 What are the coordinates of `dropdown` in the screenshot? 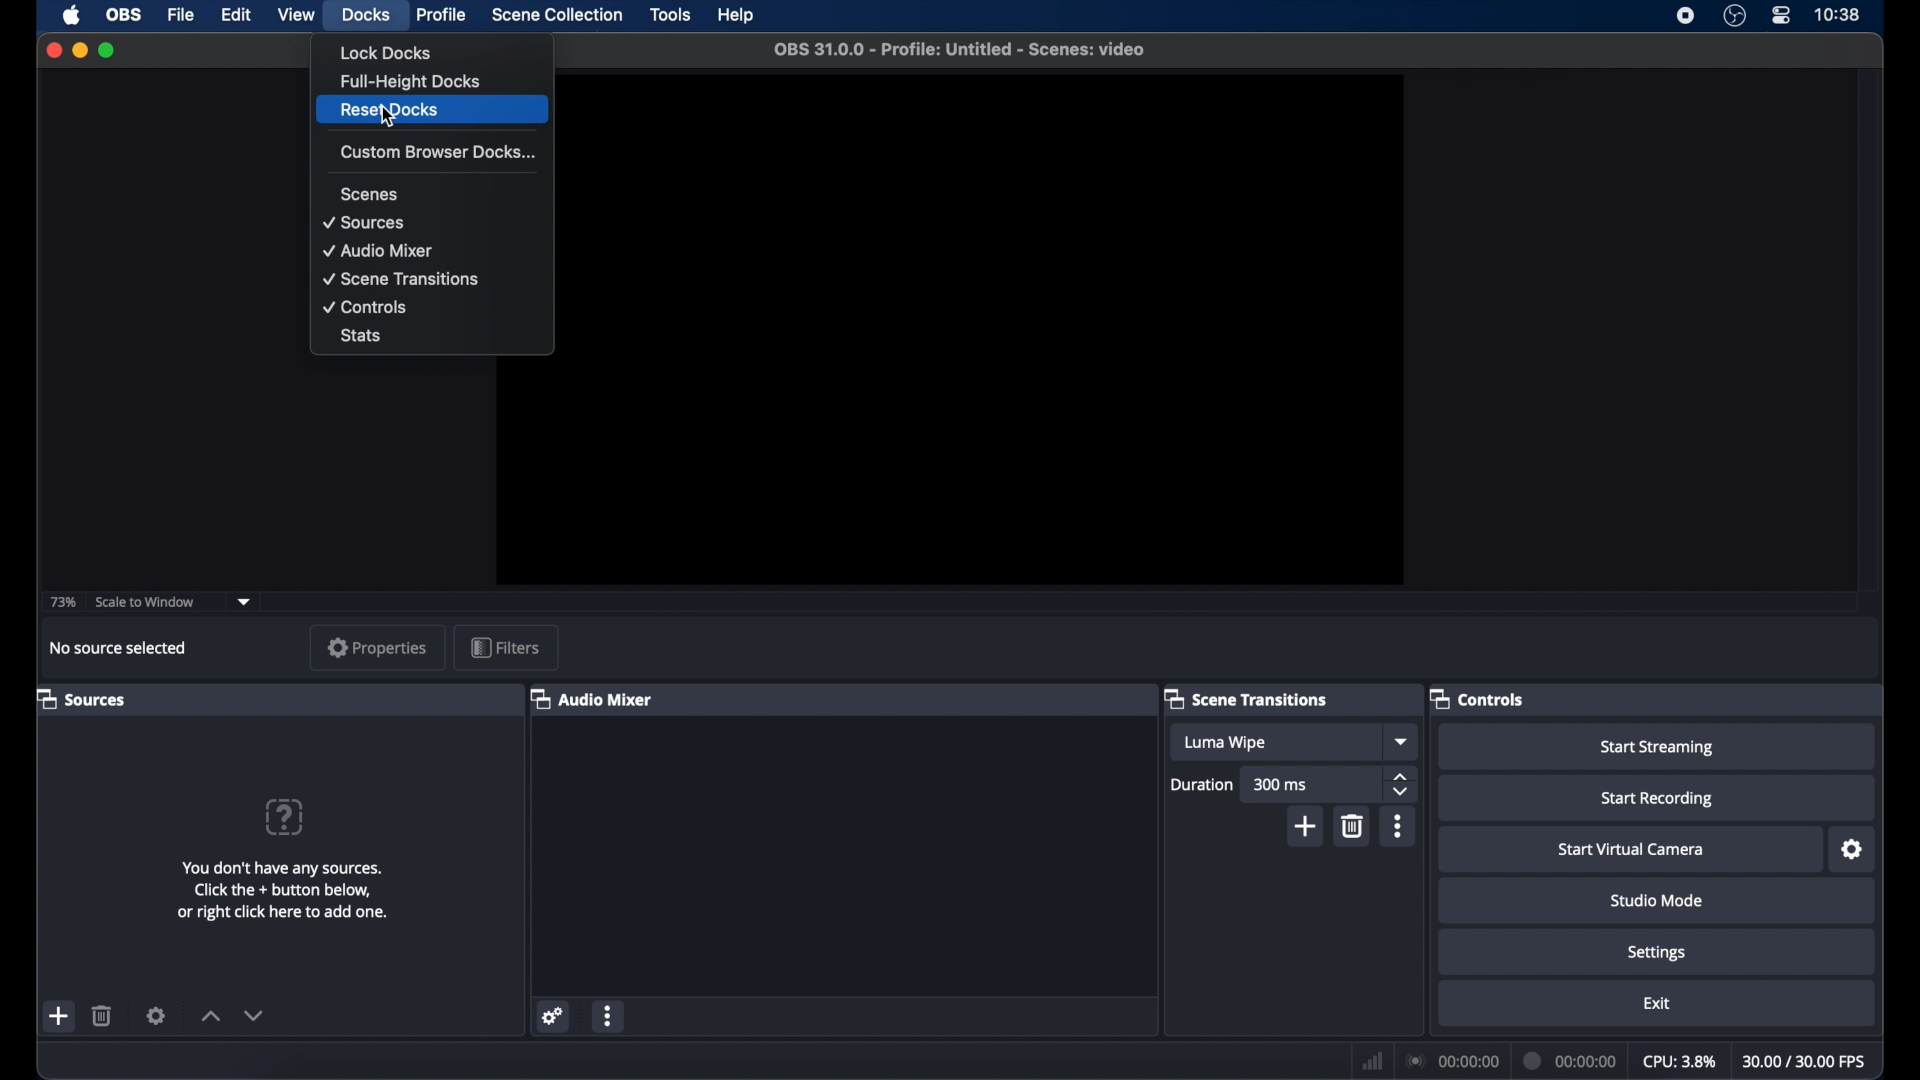 It's located at (1403, 741).